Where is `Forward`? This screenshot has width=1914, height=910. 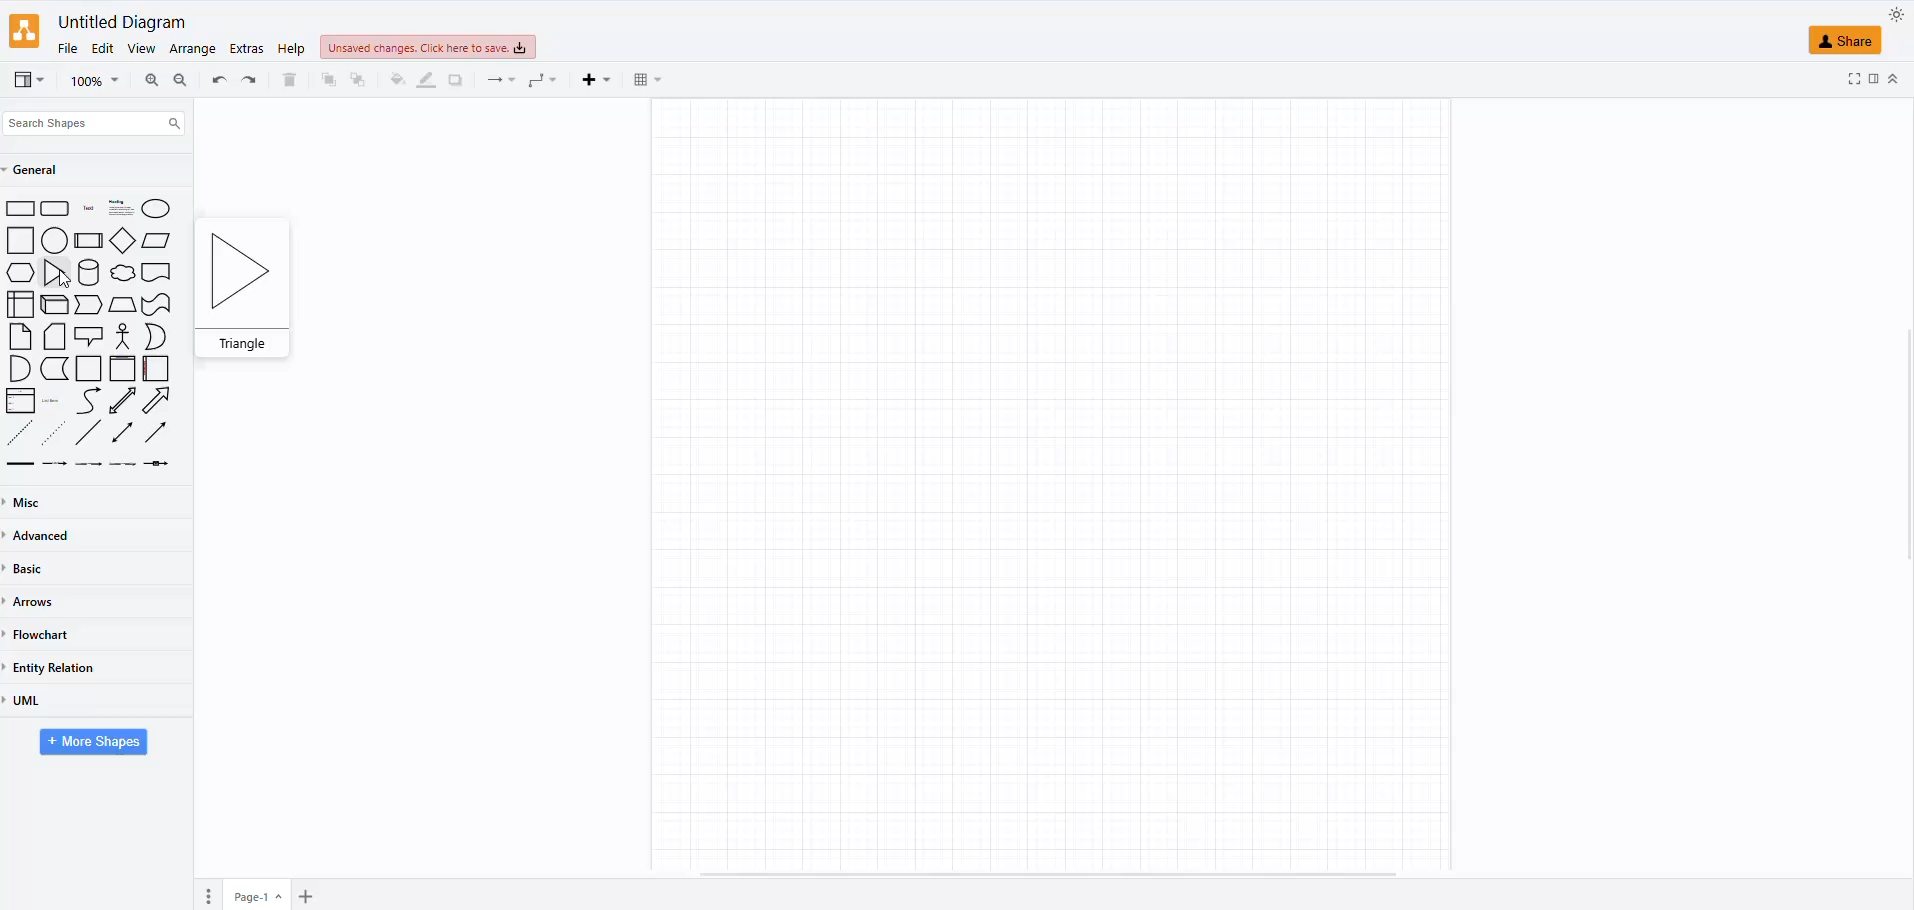 Forward is located at coordinates (89, 304).